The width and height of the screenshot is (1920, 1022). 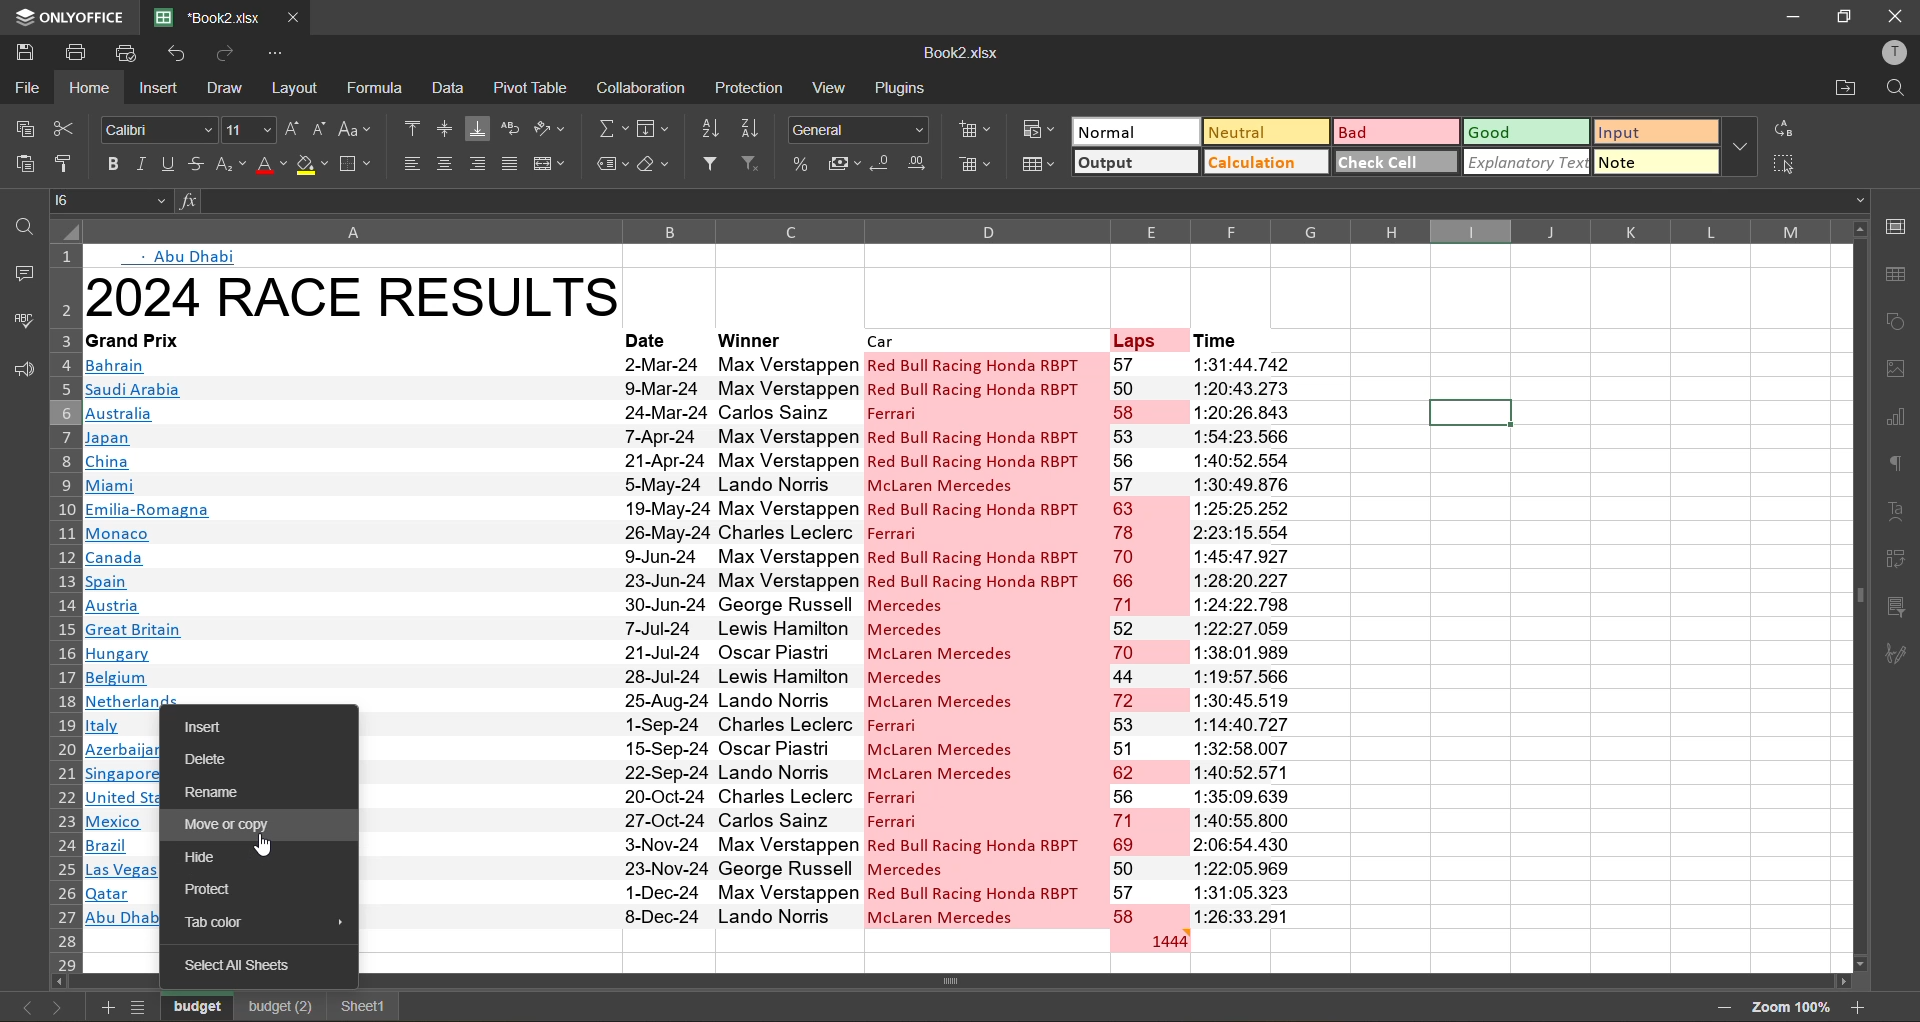 I want to click on charts, so click(x=1898, y=420).